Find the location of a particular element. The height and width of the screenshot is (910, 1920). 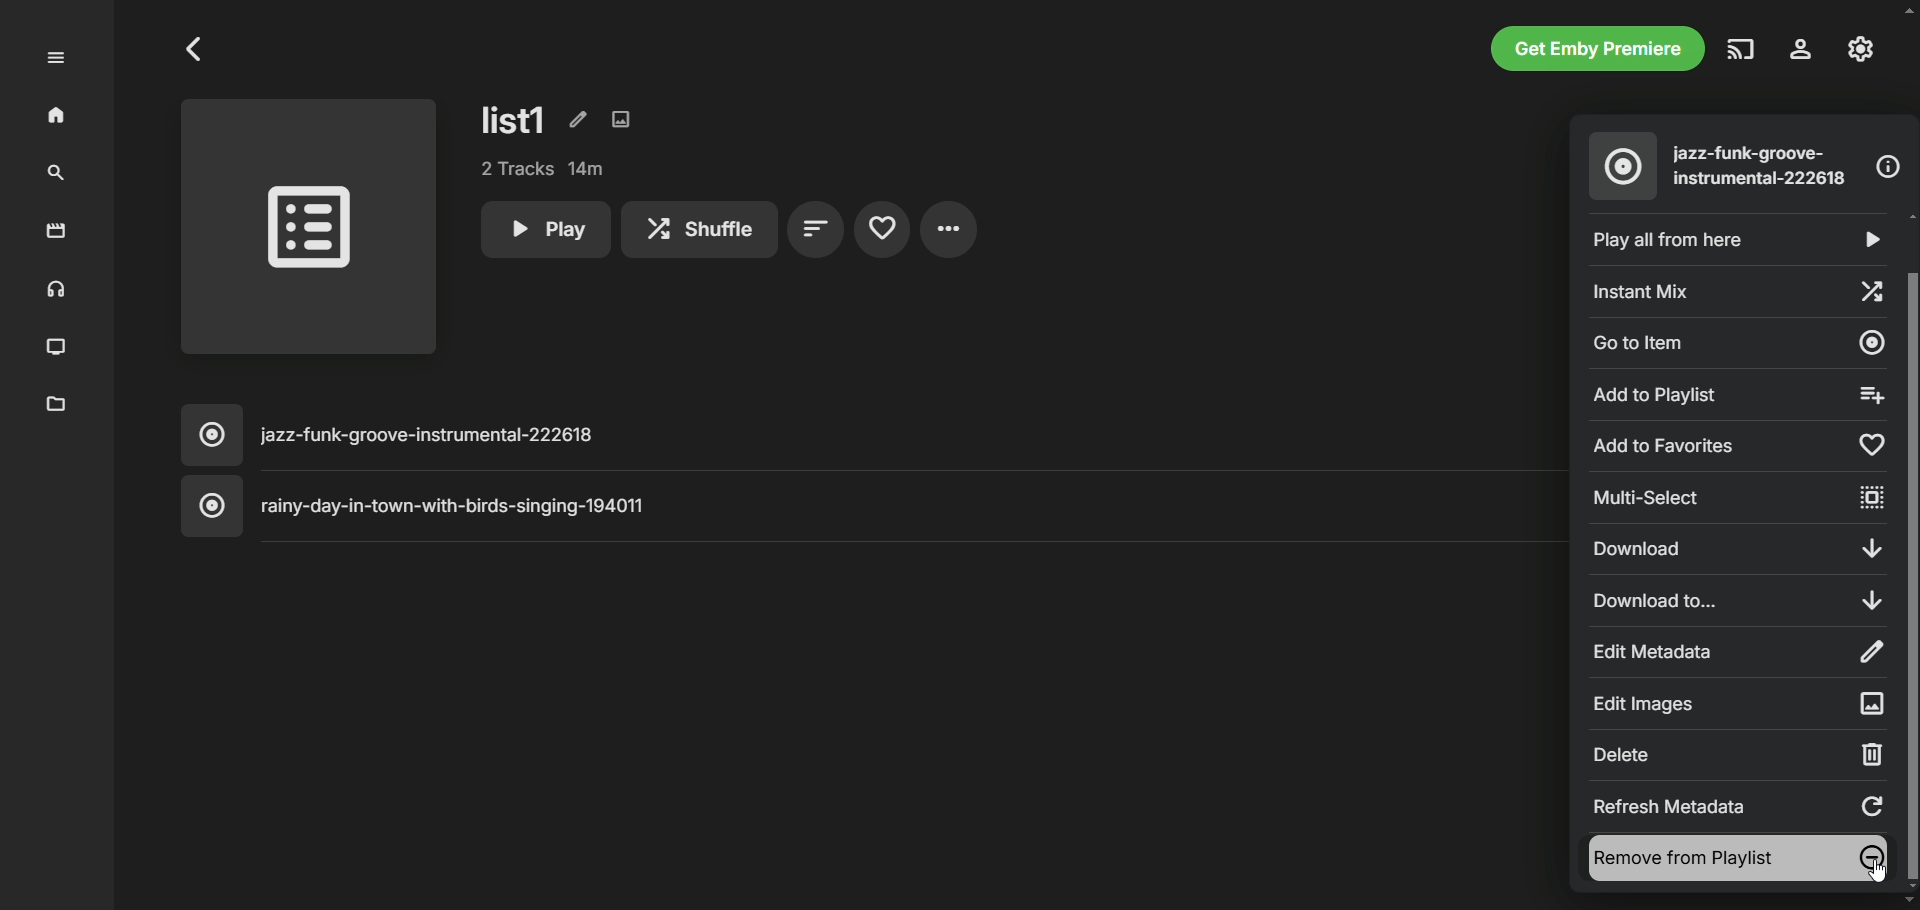

playlist is located at coordinates (310, 231).